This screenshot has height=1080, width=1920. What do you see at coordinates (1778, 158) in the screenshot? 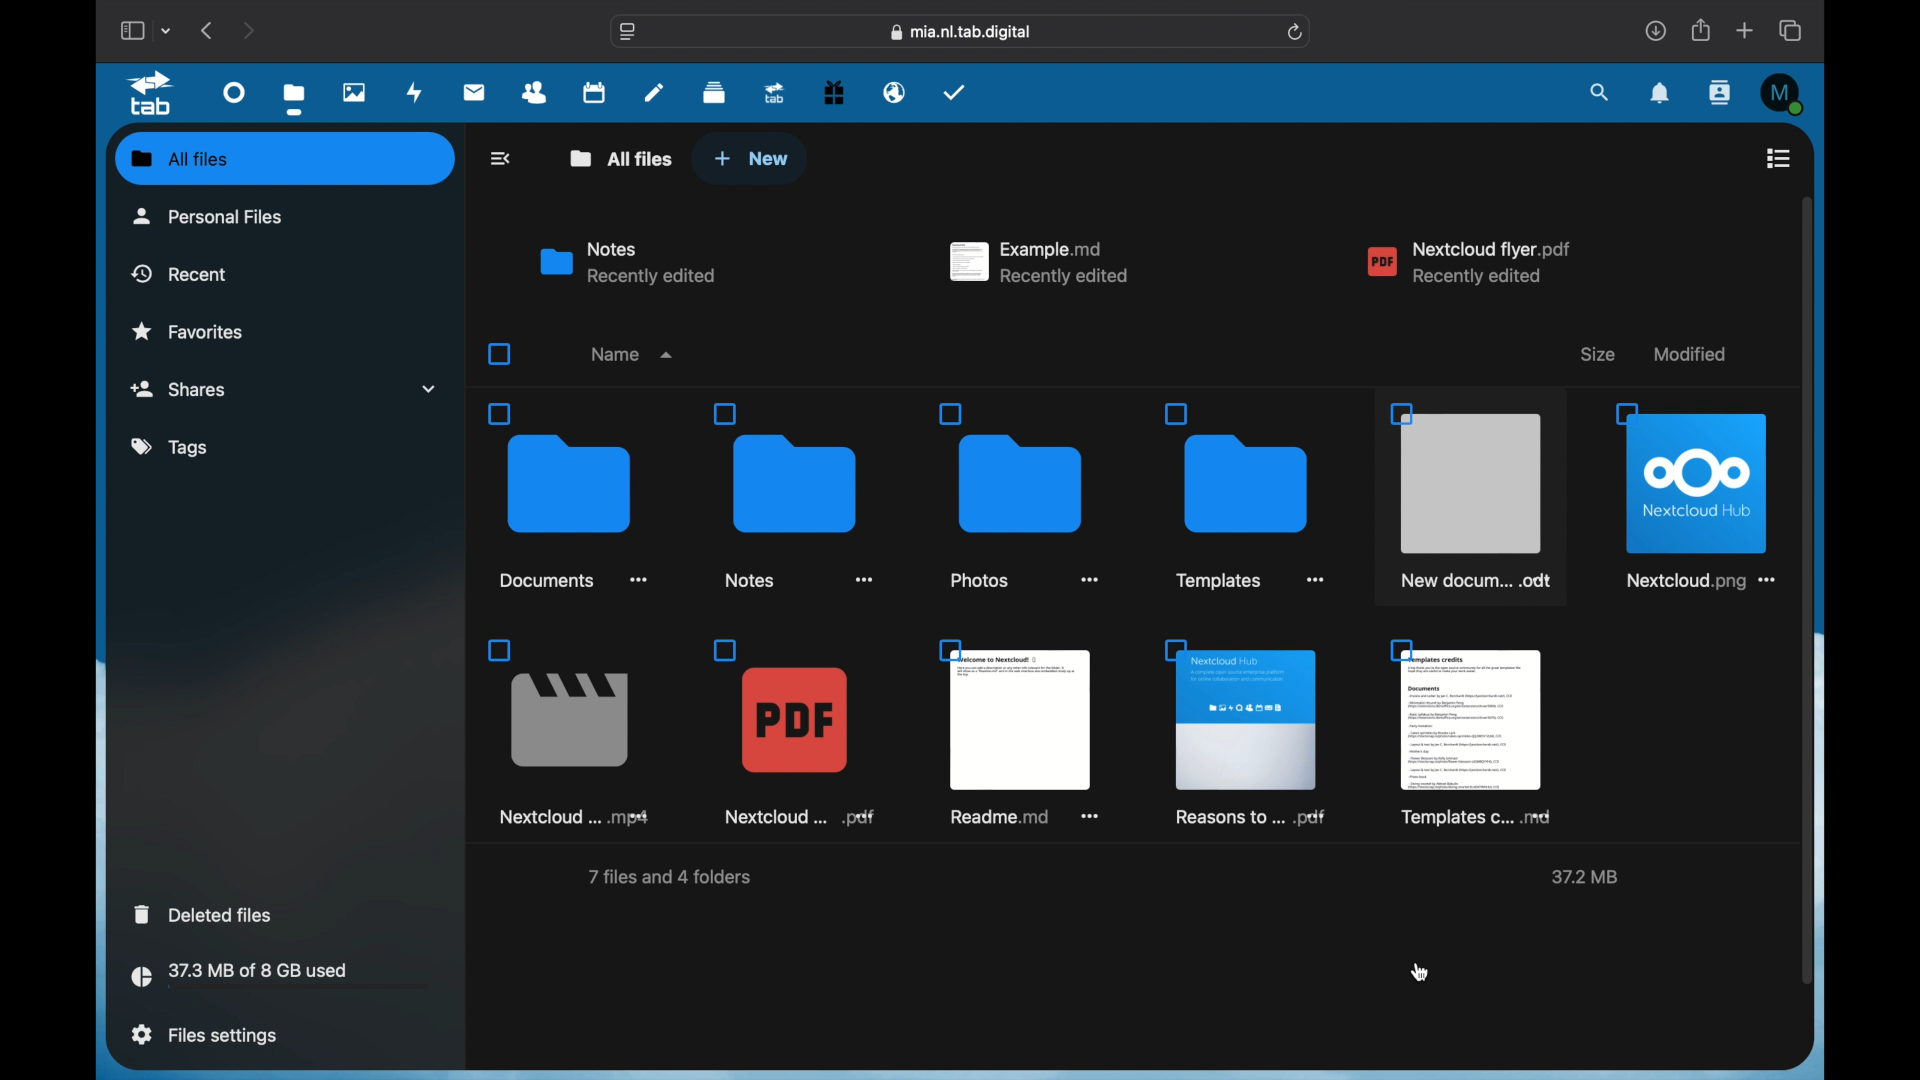
I see `list view` at bounding box center [1778, 158].